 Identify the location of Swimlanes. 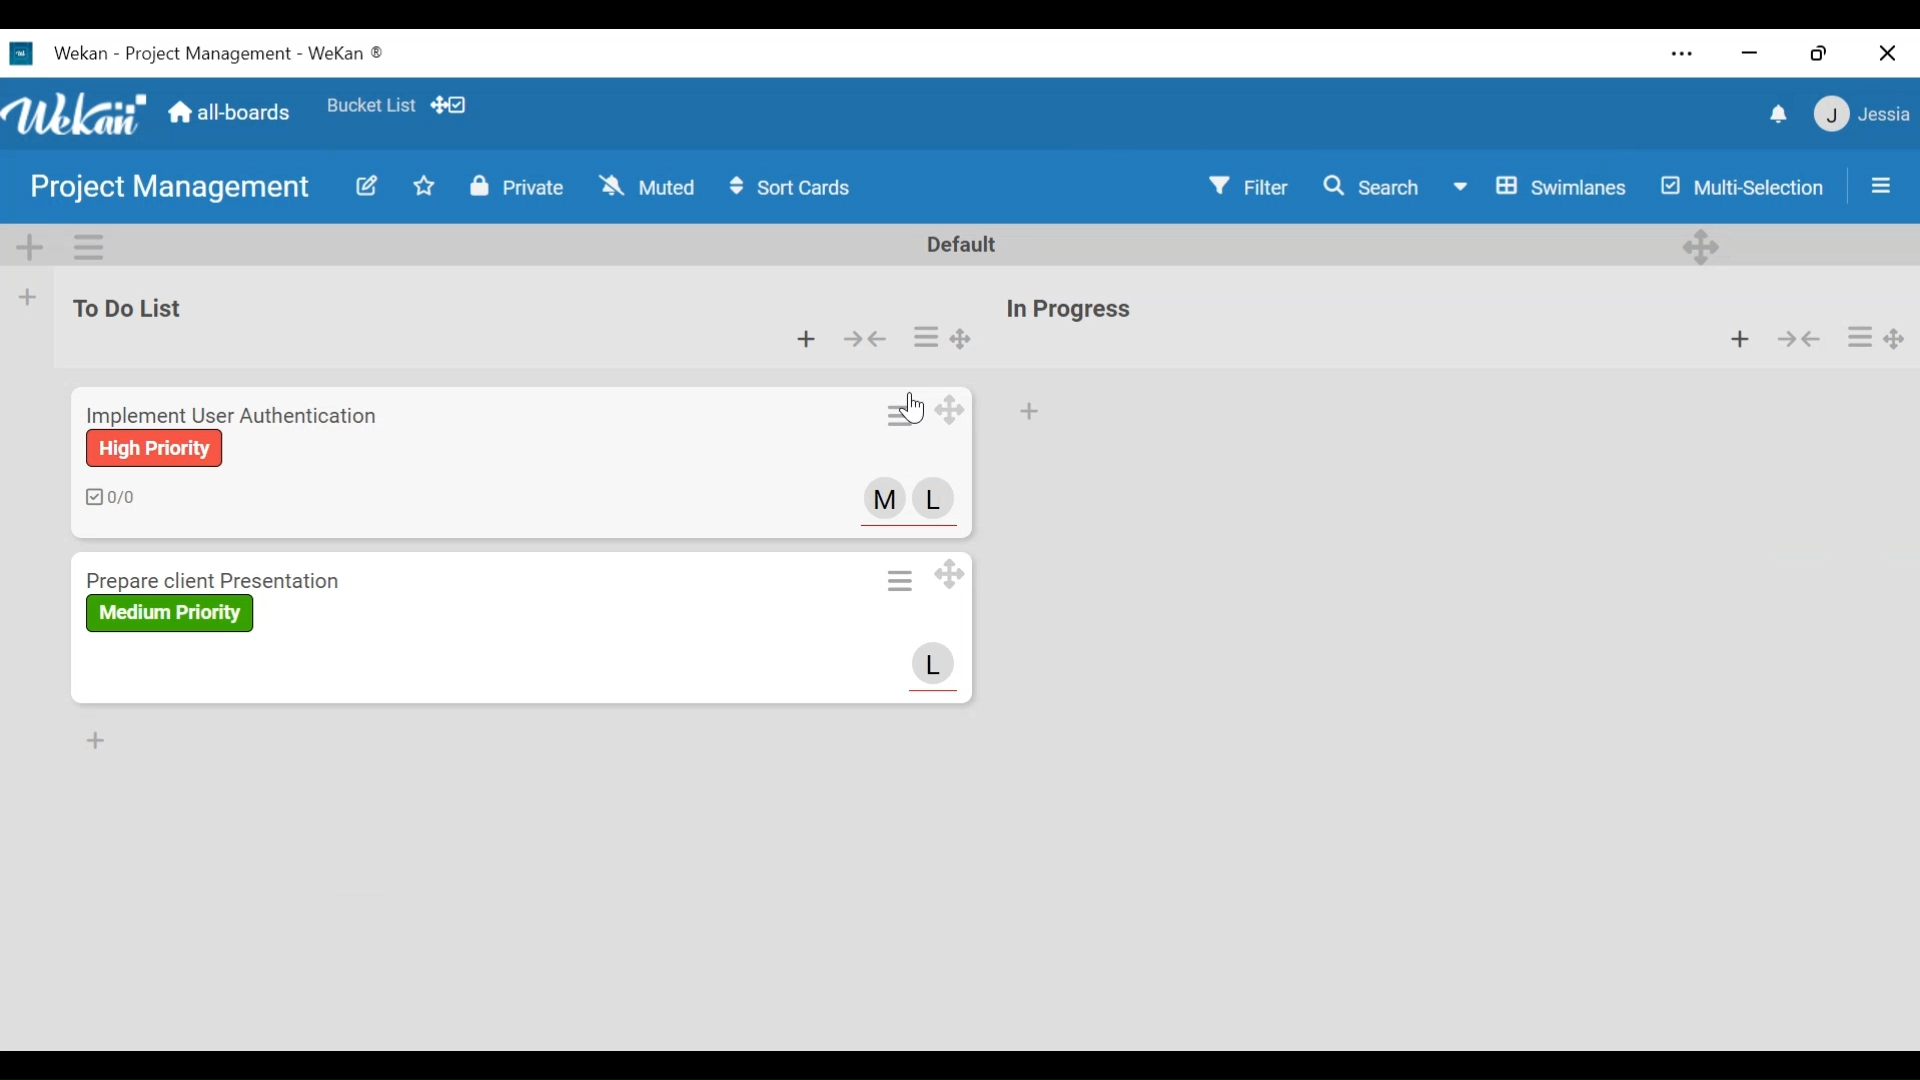
(1541, 187).